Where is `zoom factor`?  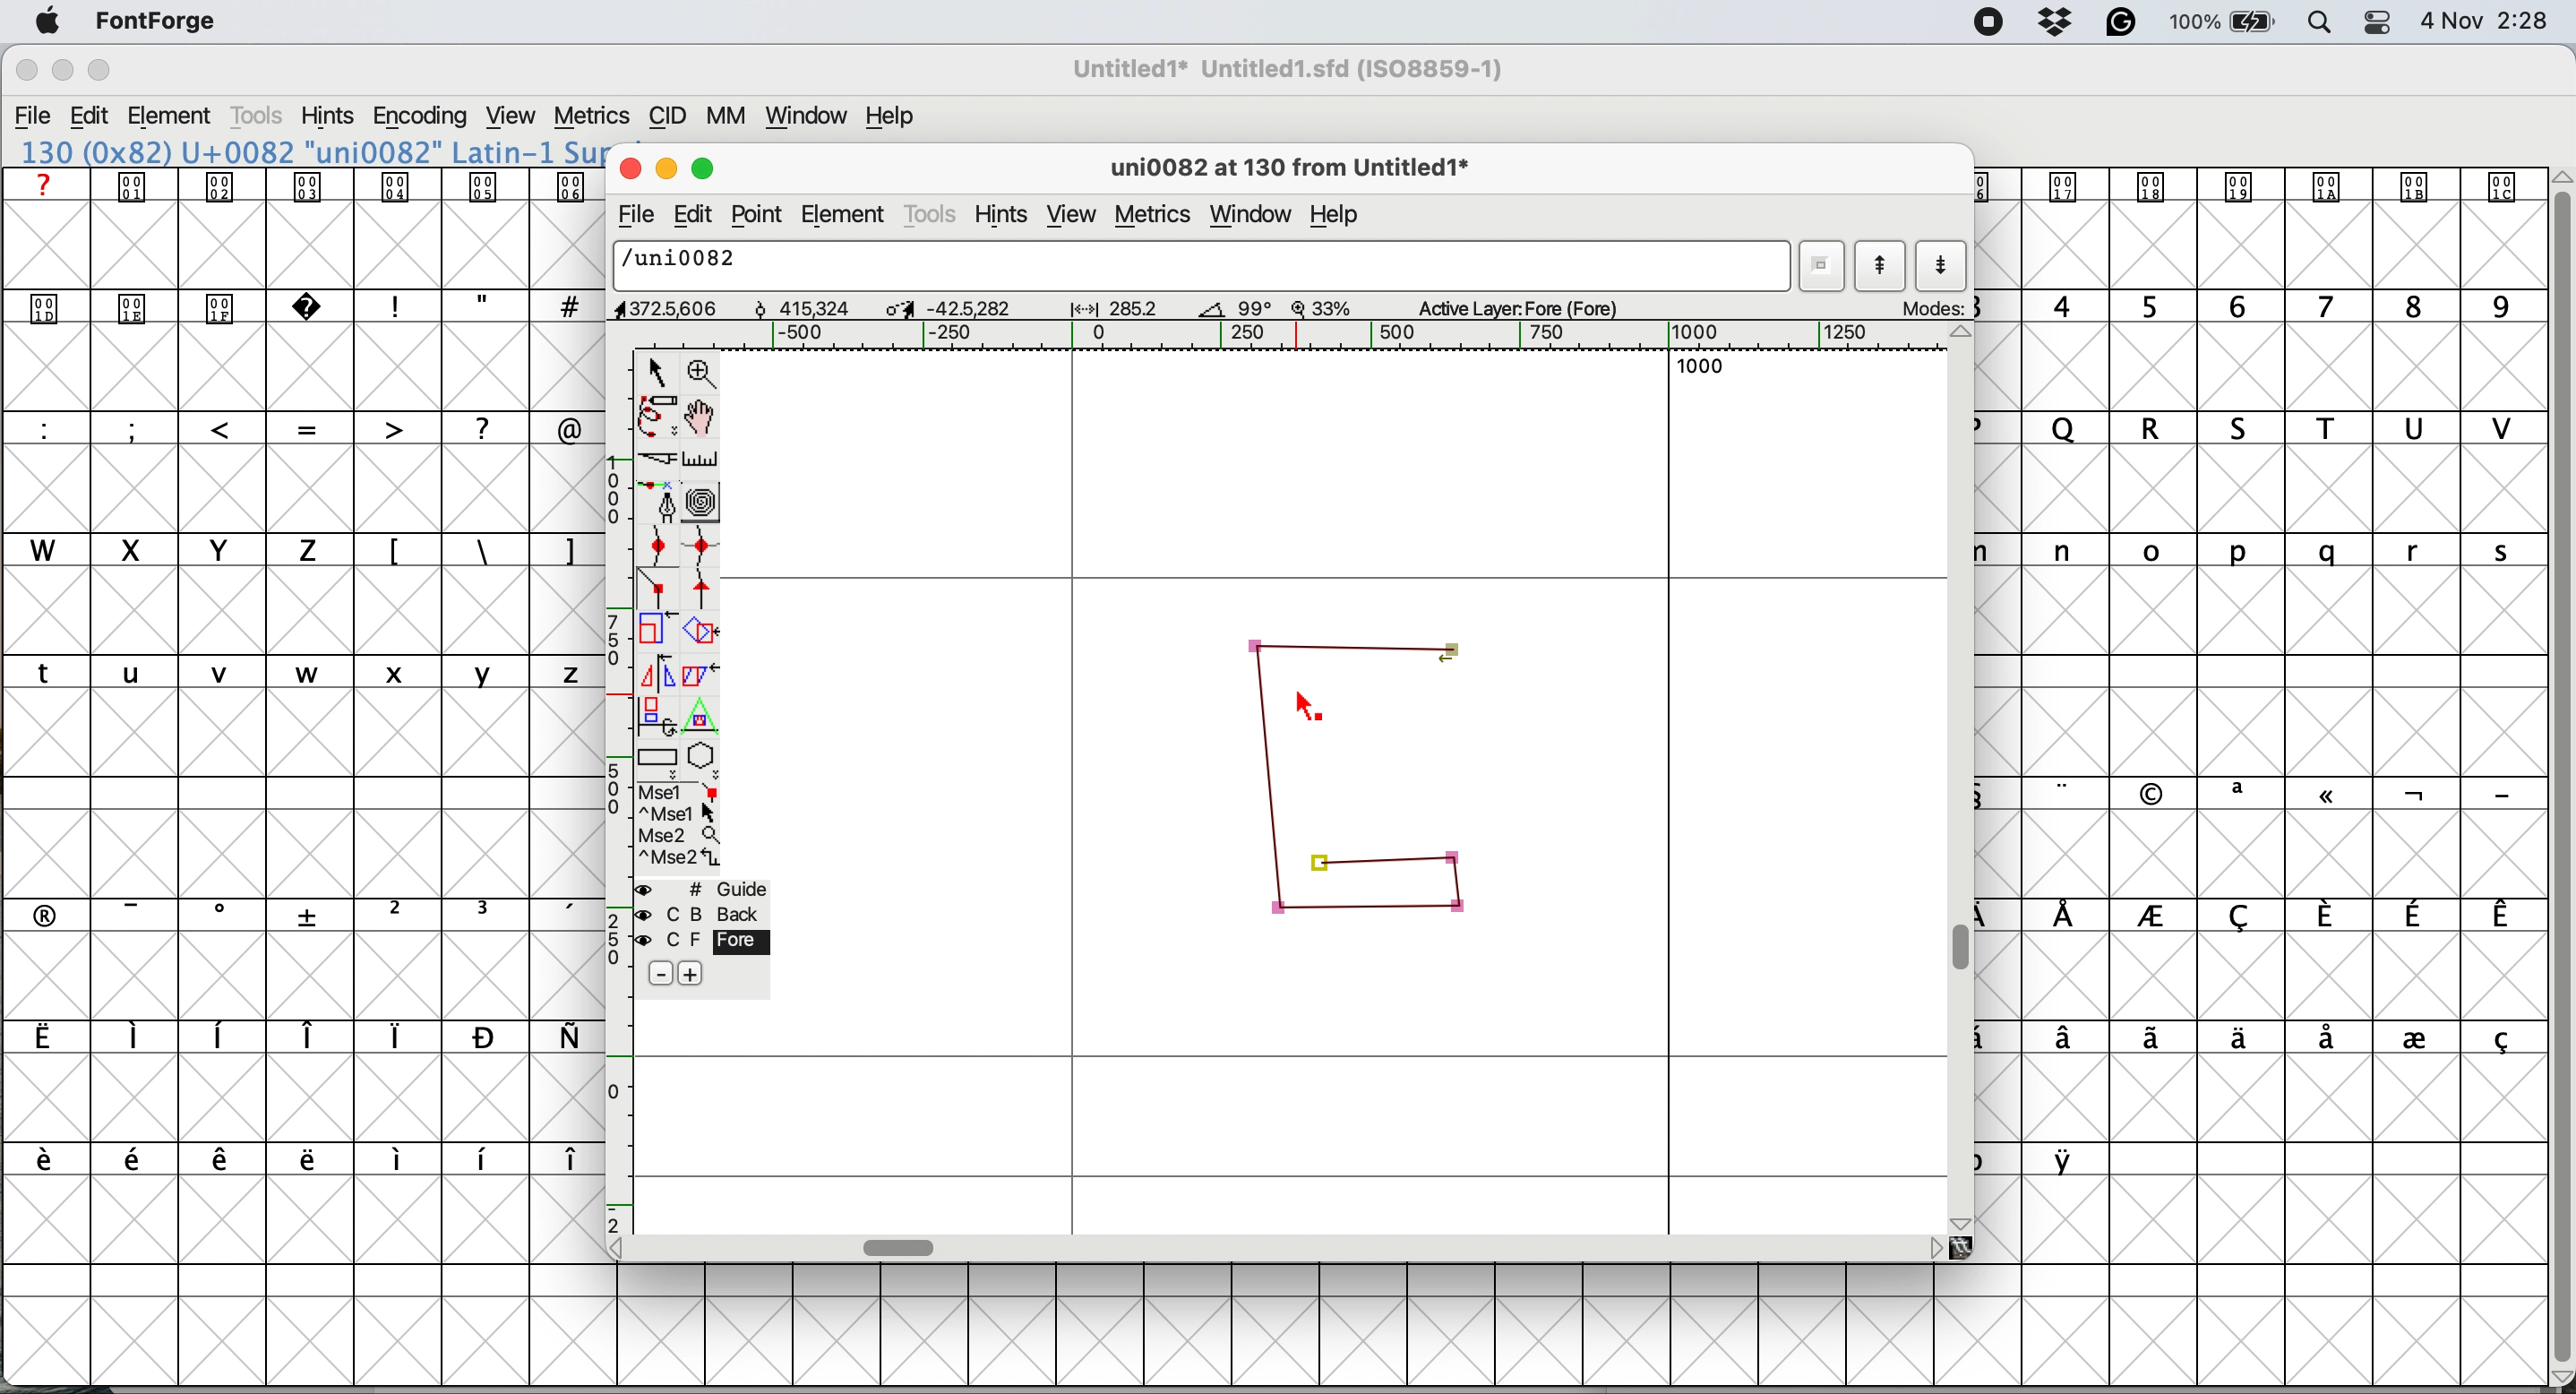 zoom factor is located at coordinates (1322, 308).